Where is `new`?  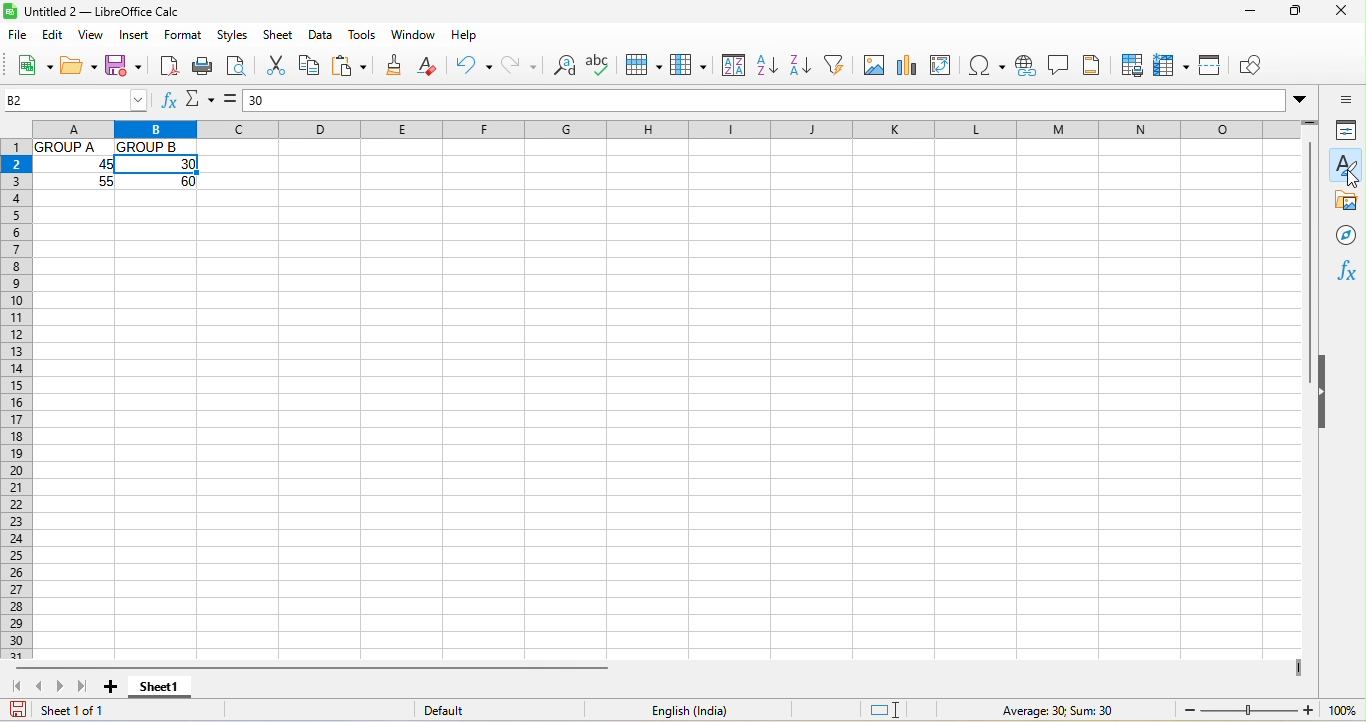
new is located at coordinates (28, 64).